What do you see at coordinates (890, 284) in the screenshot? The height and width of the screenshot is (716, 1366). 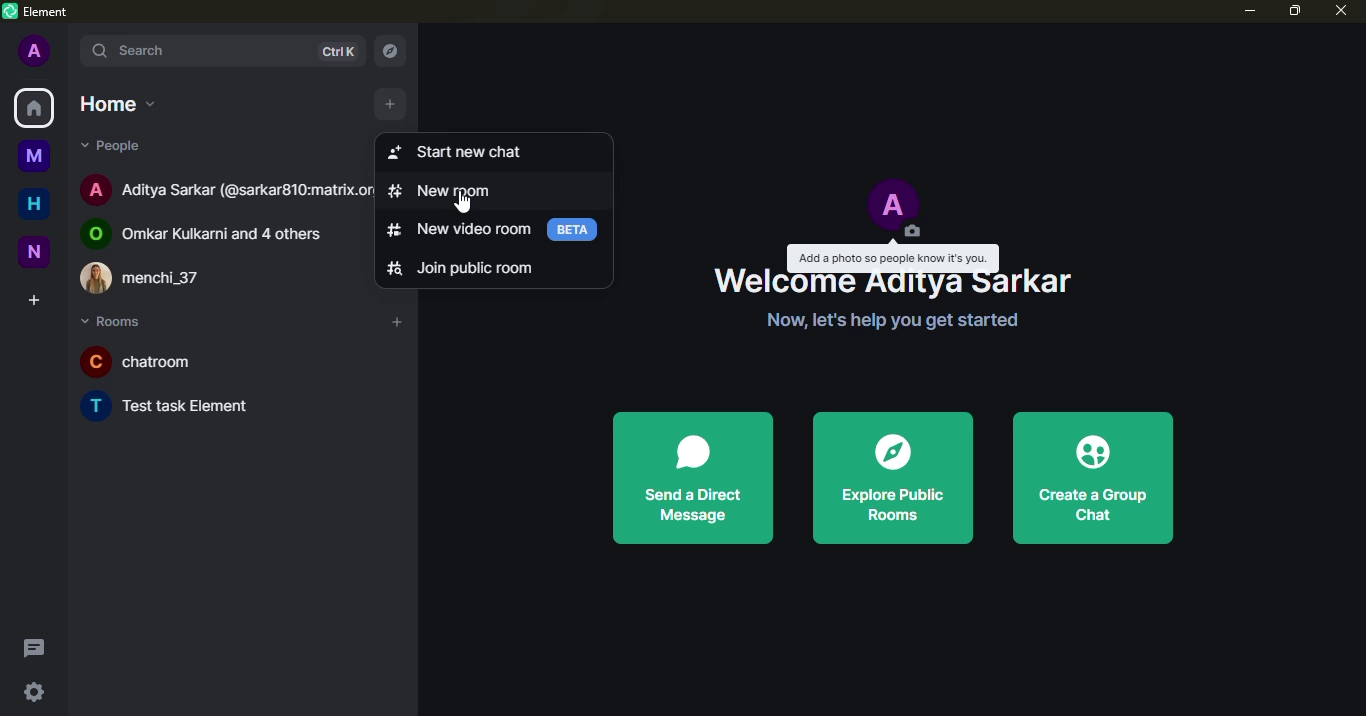 I see `welcome aditya sarkar` at bounding box center [890, 284].